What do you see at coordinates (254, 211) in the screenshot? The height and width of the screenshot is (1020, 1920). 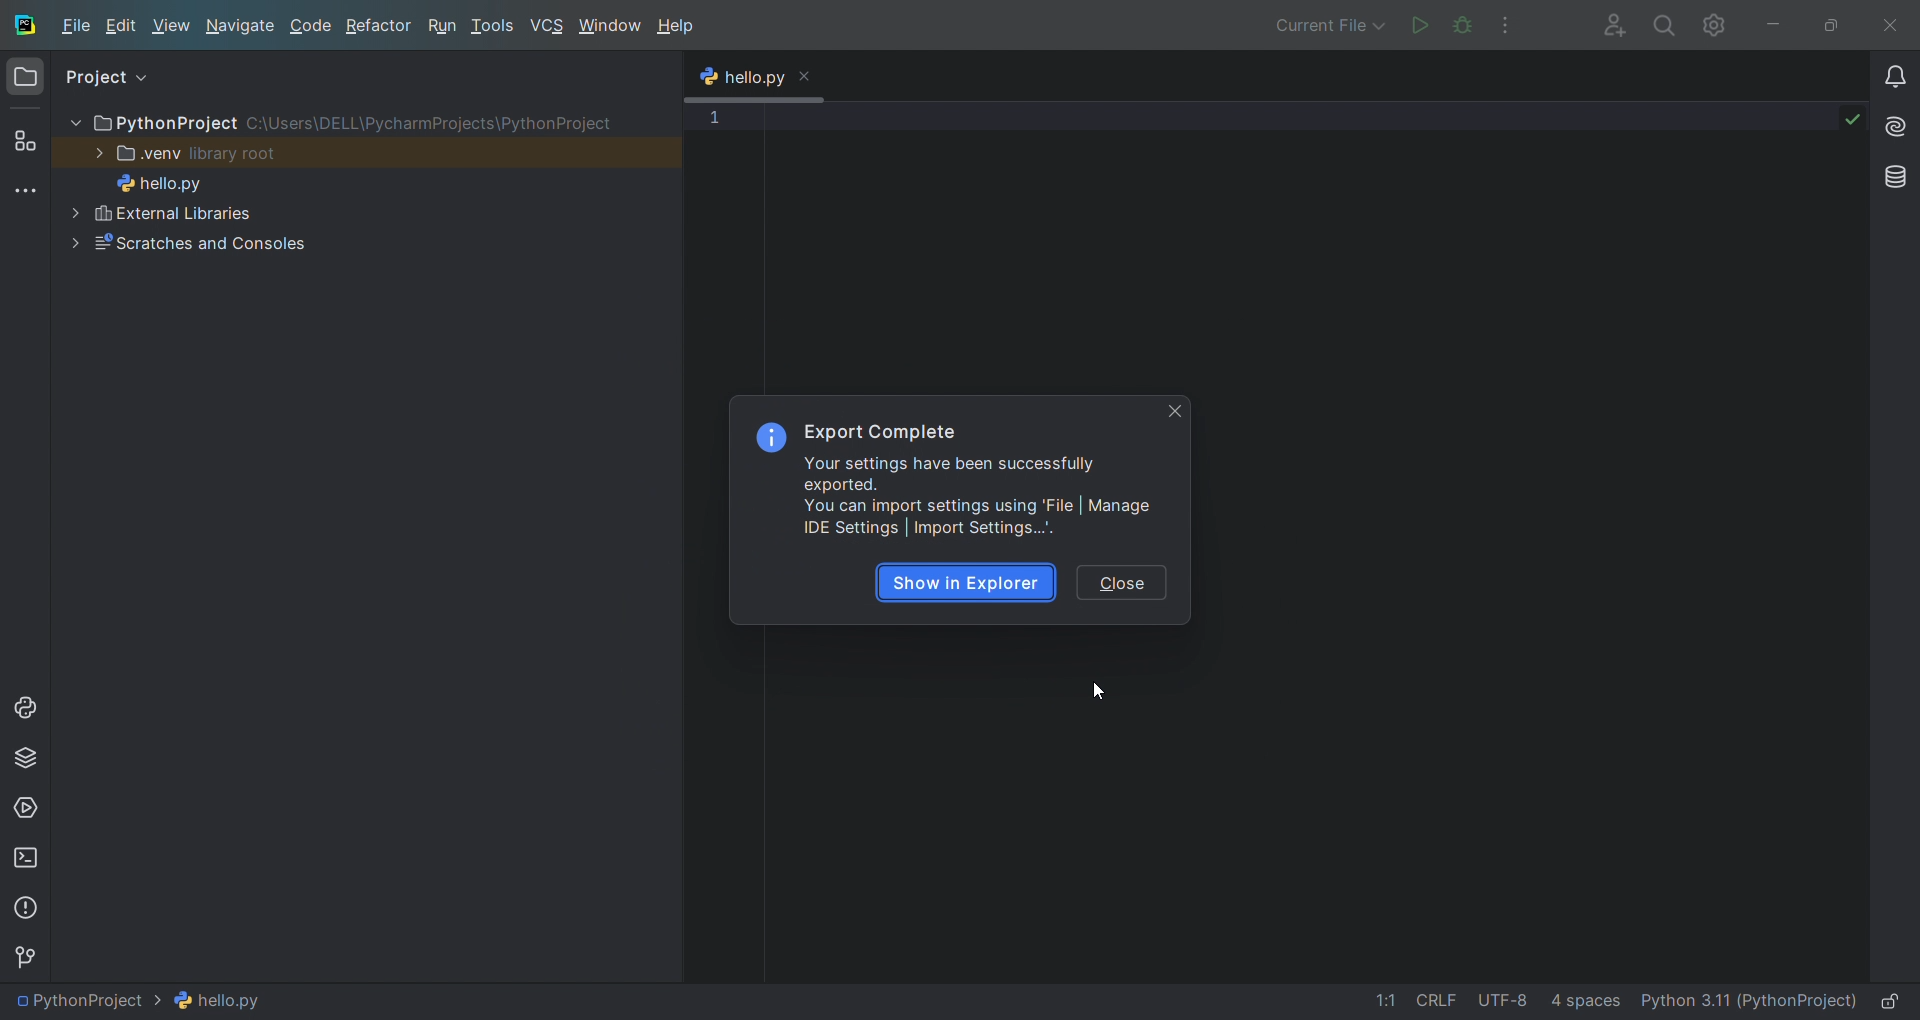 I see `External Libraries` at bounding box center [254, 211].